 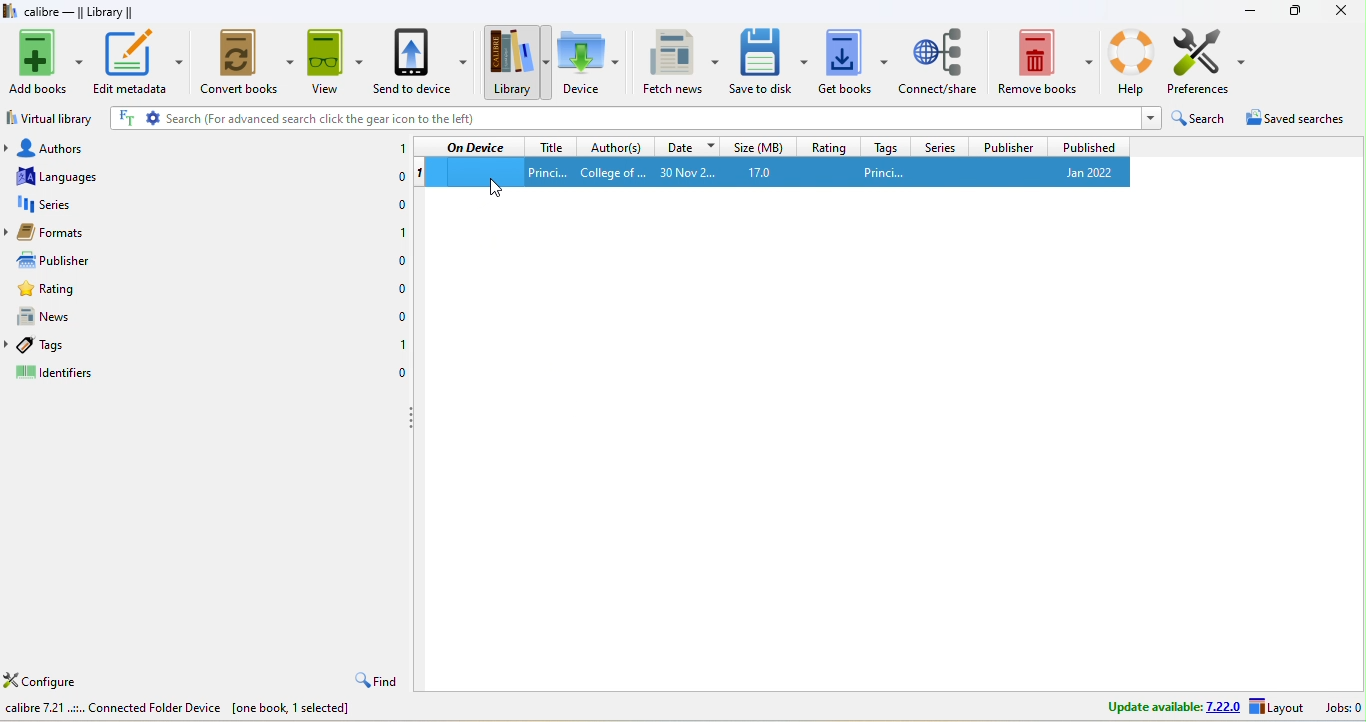 I want to click on edit metadata, so click(x=140, y=61).